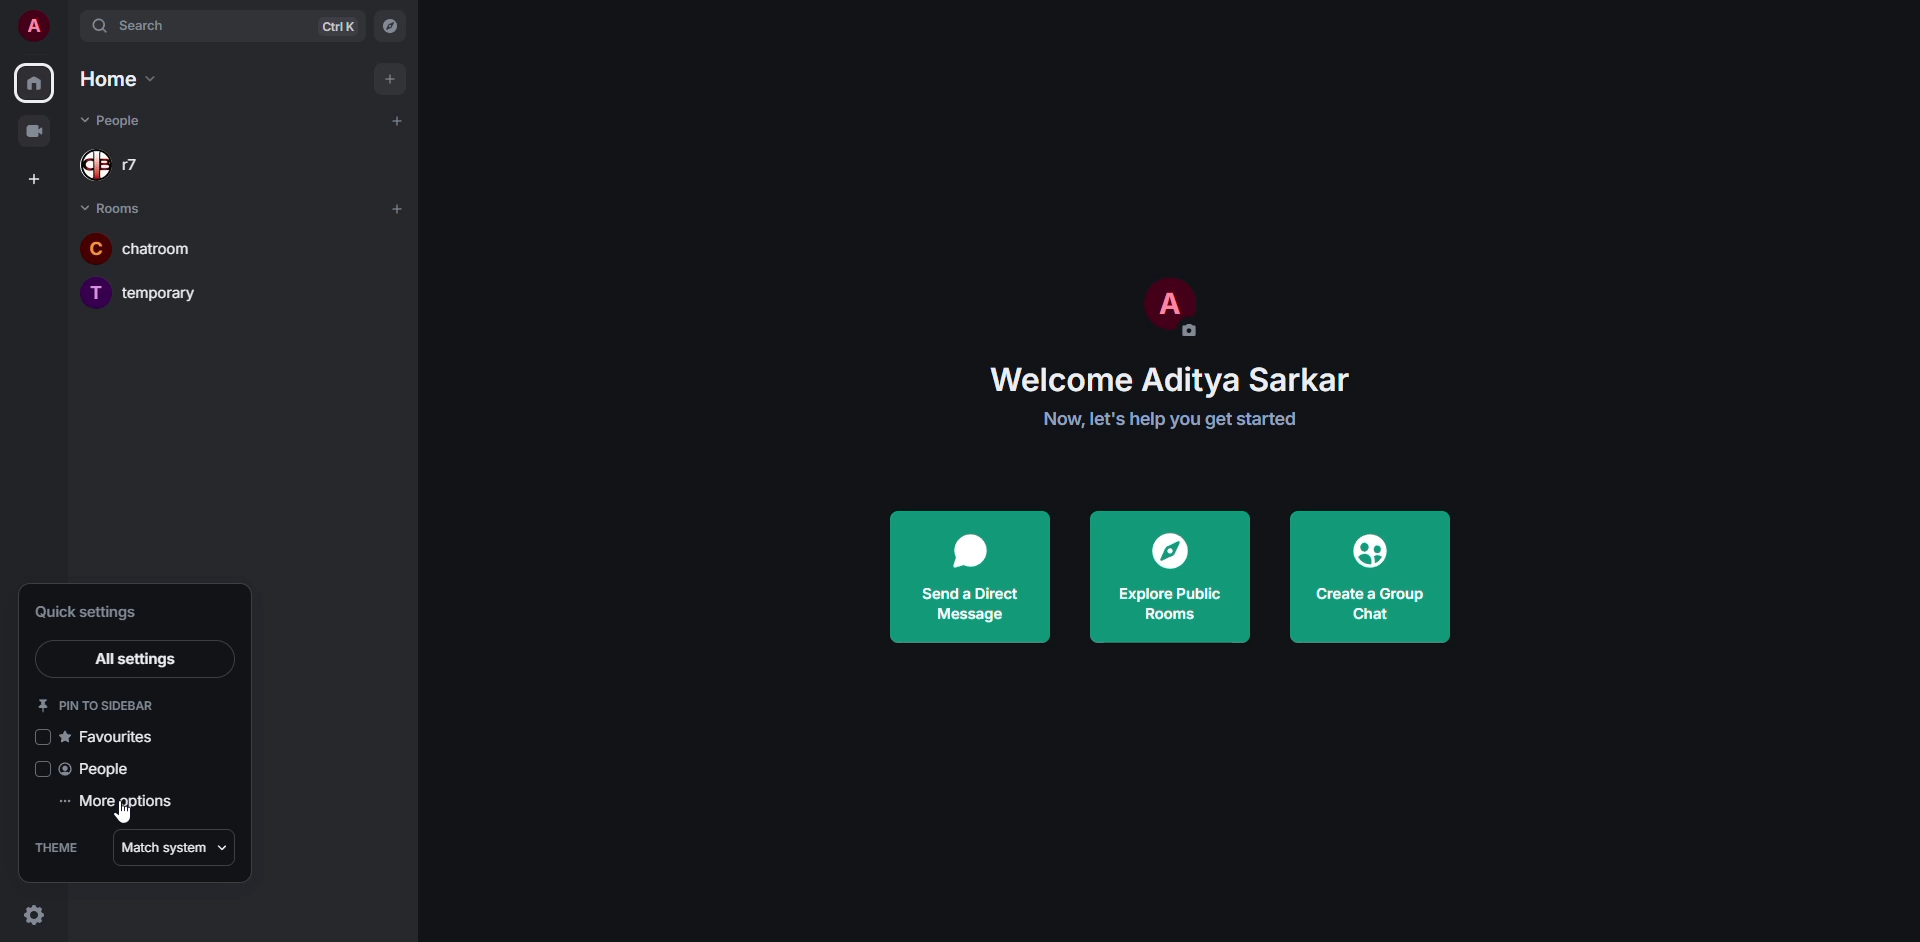 This screenshot has height=942, width=1920. What do you see at coordinates (973, 575) in the screenshot?
I see `send a direct message` at bounding box center [973, 575].